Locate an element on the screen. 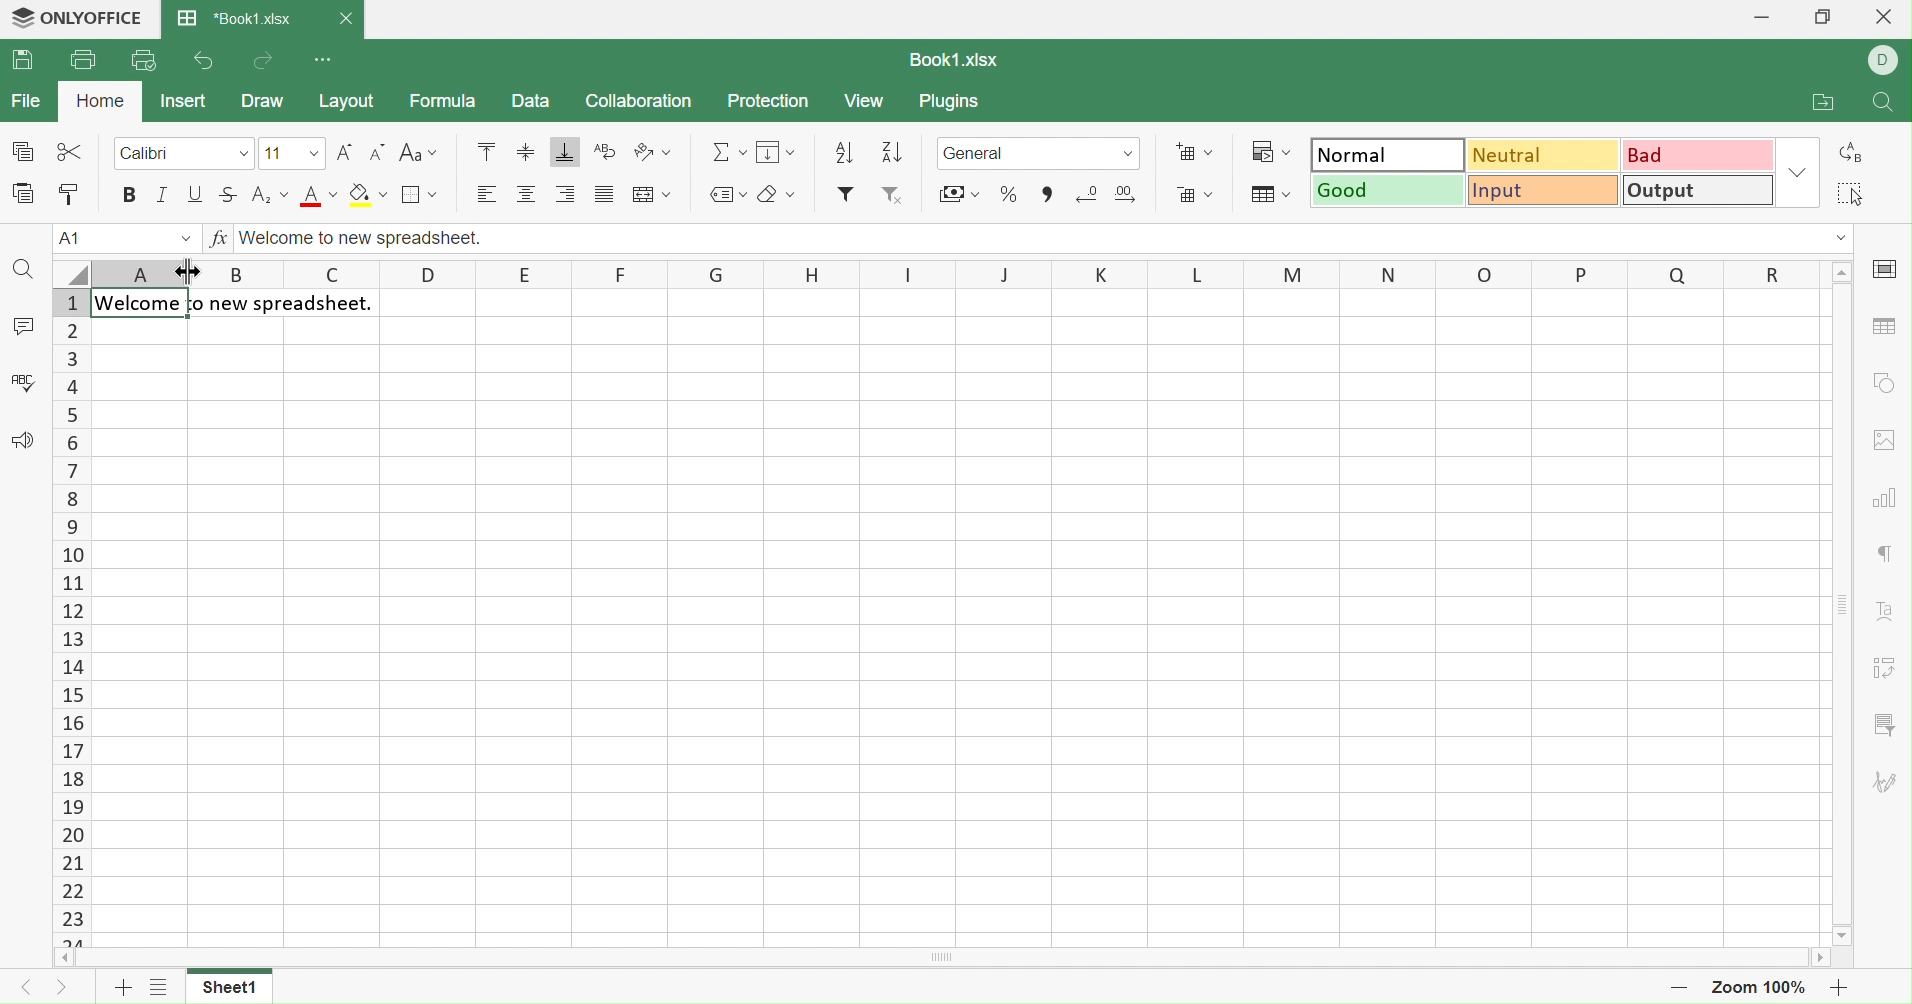 This screenshot has width=1912, height=1004. Formula is located at coordinates (443, 103).